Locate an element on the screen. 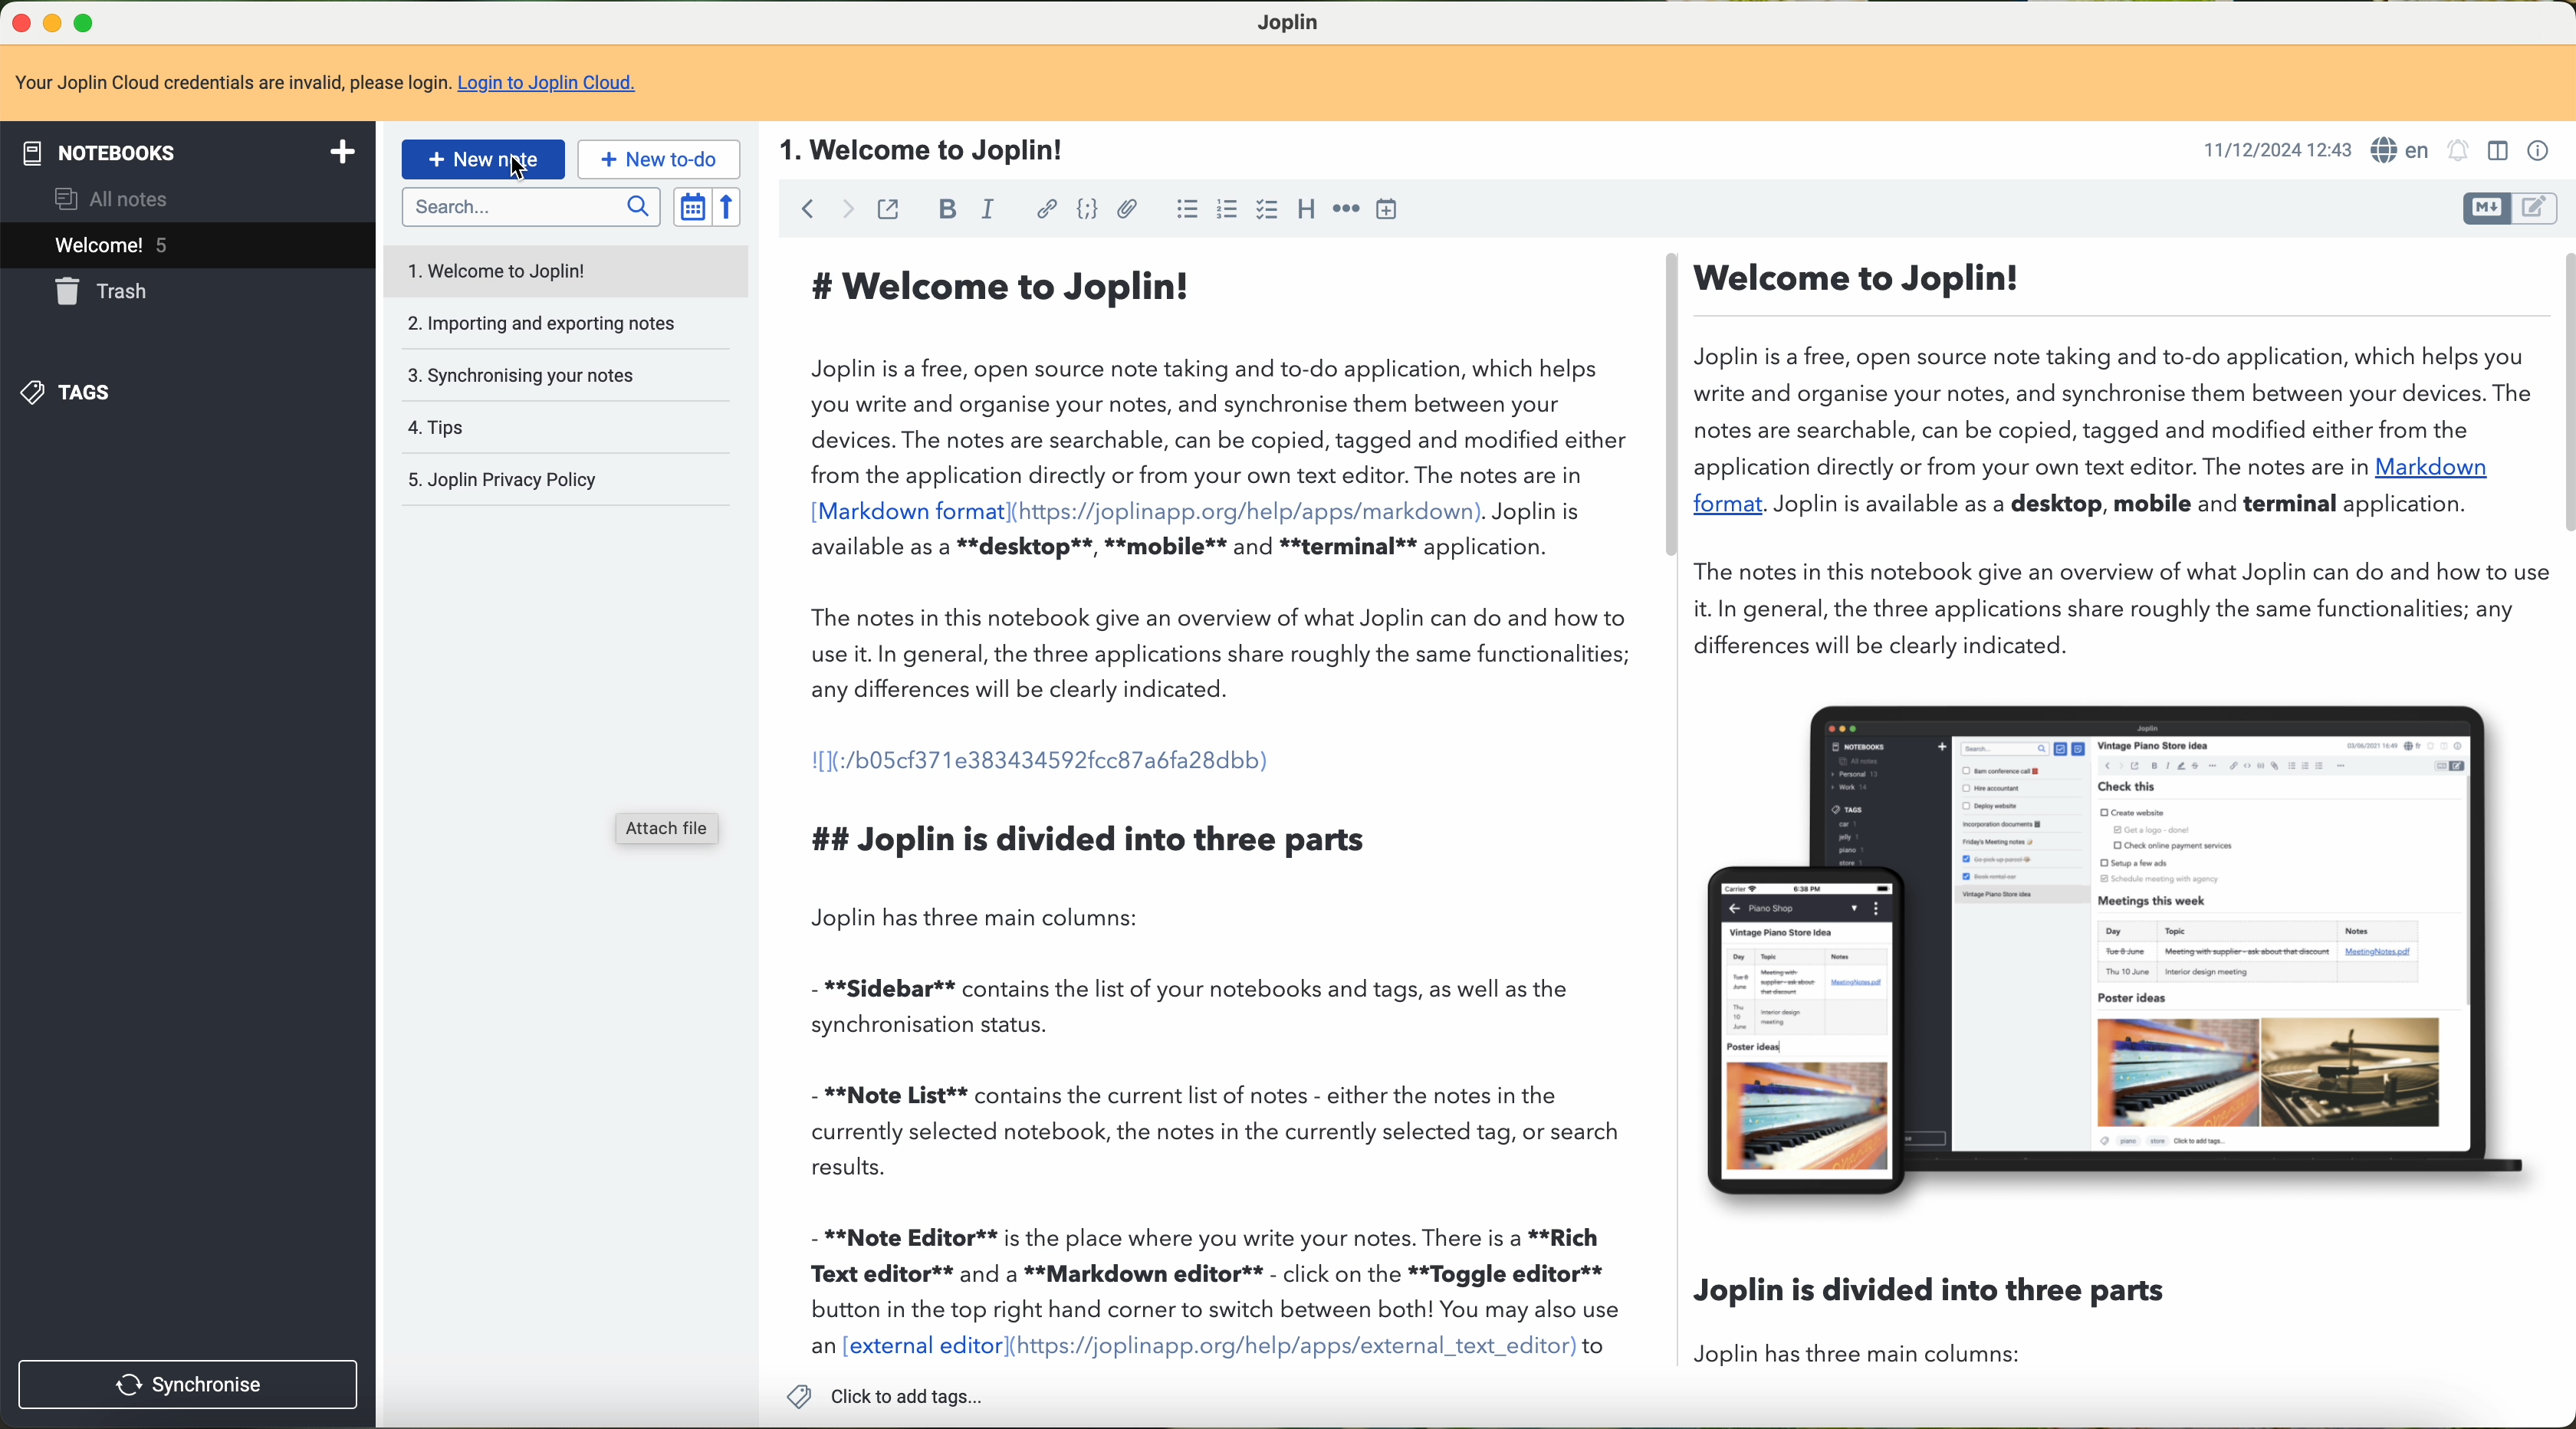 The width and height of the screenshot is (2576, 1429). tips is located at coordinates (434, 428).